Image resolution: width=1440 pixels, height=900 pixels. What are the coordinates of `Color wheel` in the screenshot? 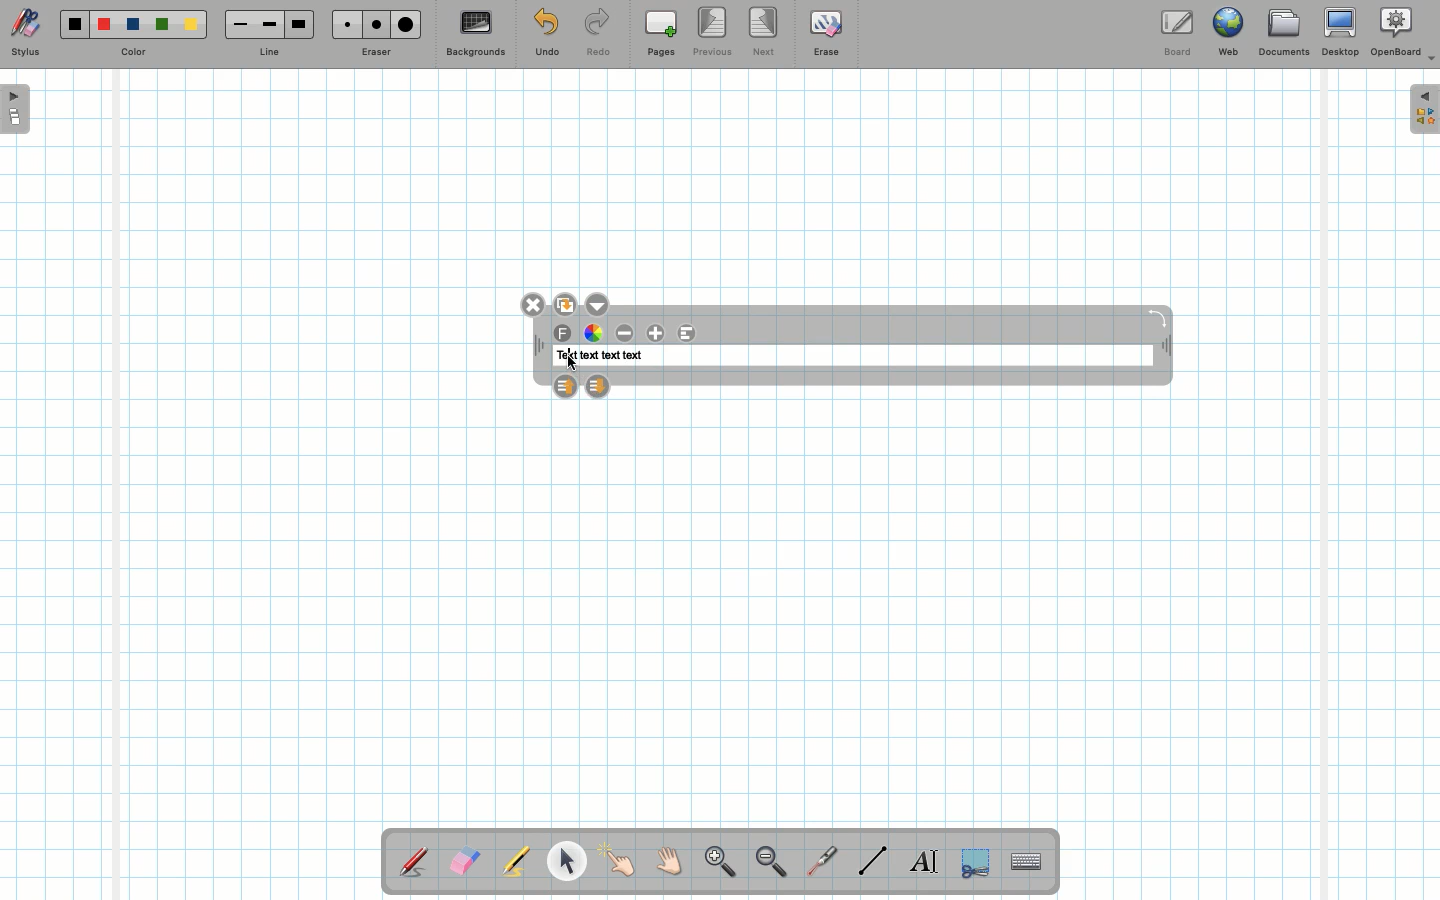 It's located at (593, 332).